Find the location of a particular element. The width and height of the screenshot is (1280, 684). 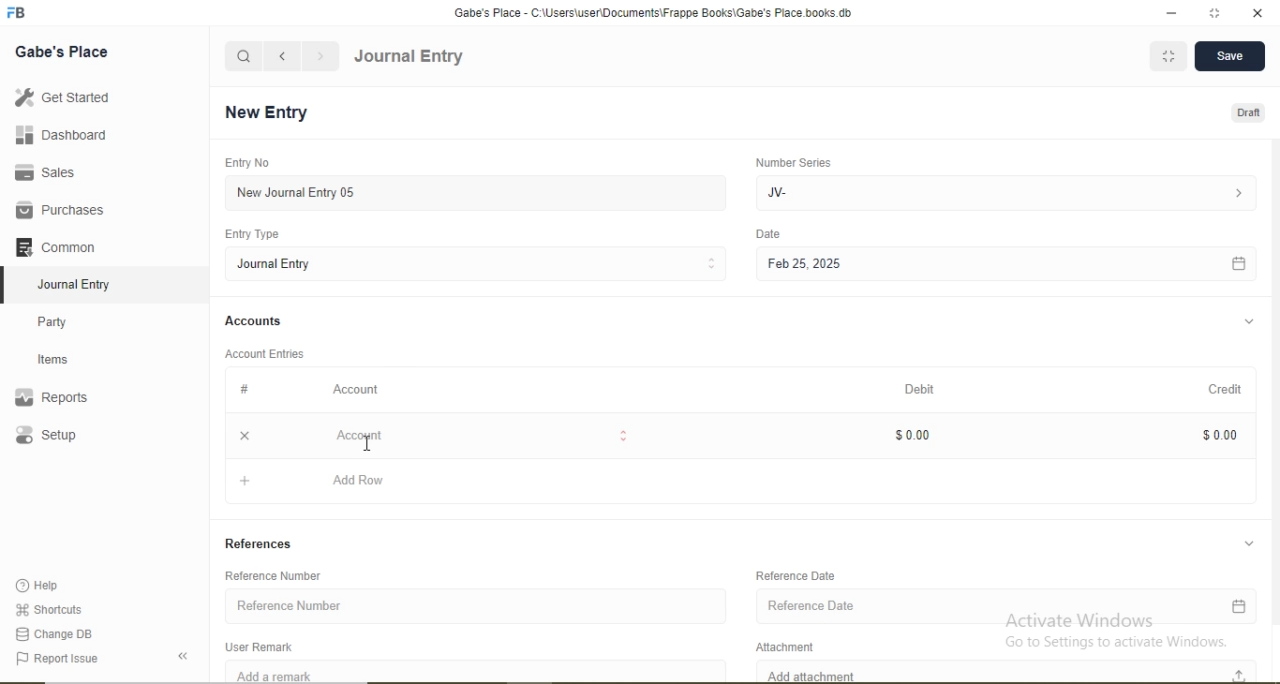

Change DB is located at coordinates (55, 633).